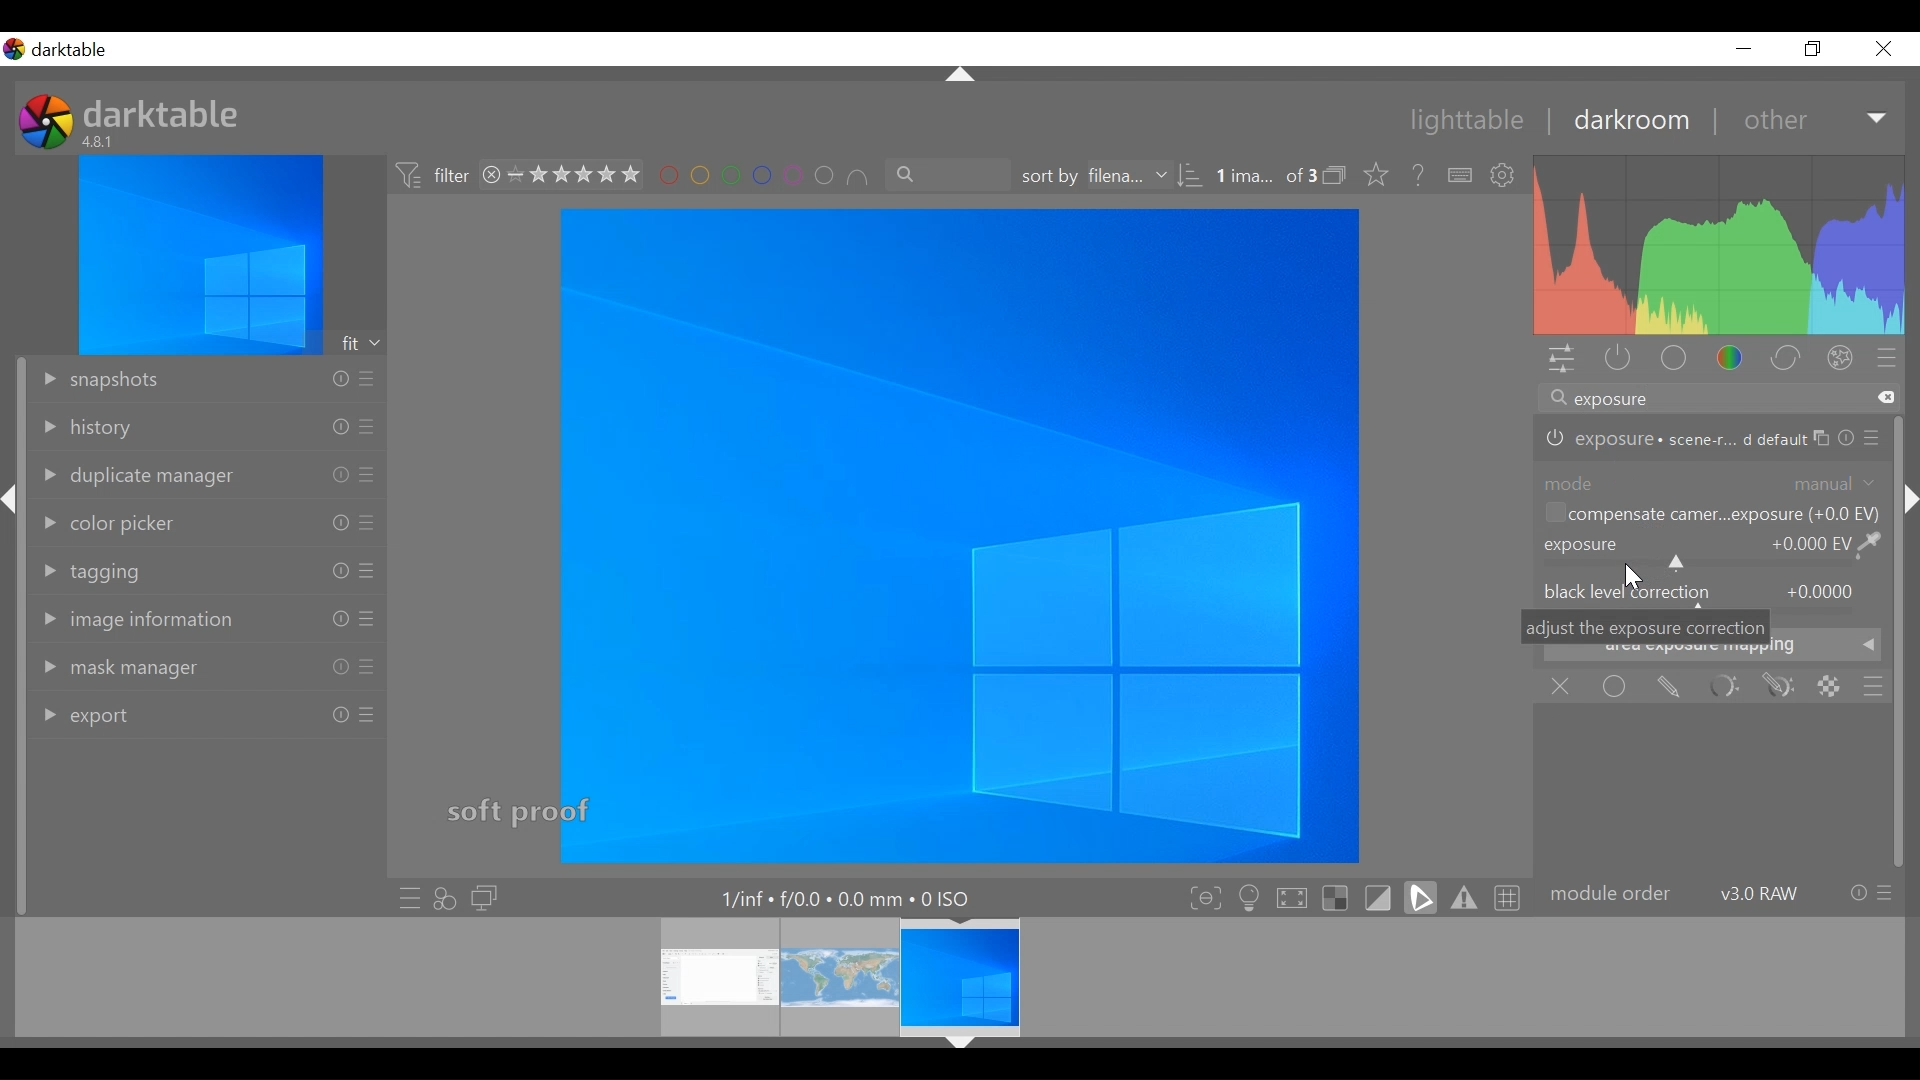 The image size is (1920, 1080). I want to click on toggle focus-peaking mode, so click(1201, 897).